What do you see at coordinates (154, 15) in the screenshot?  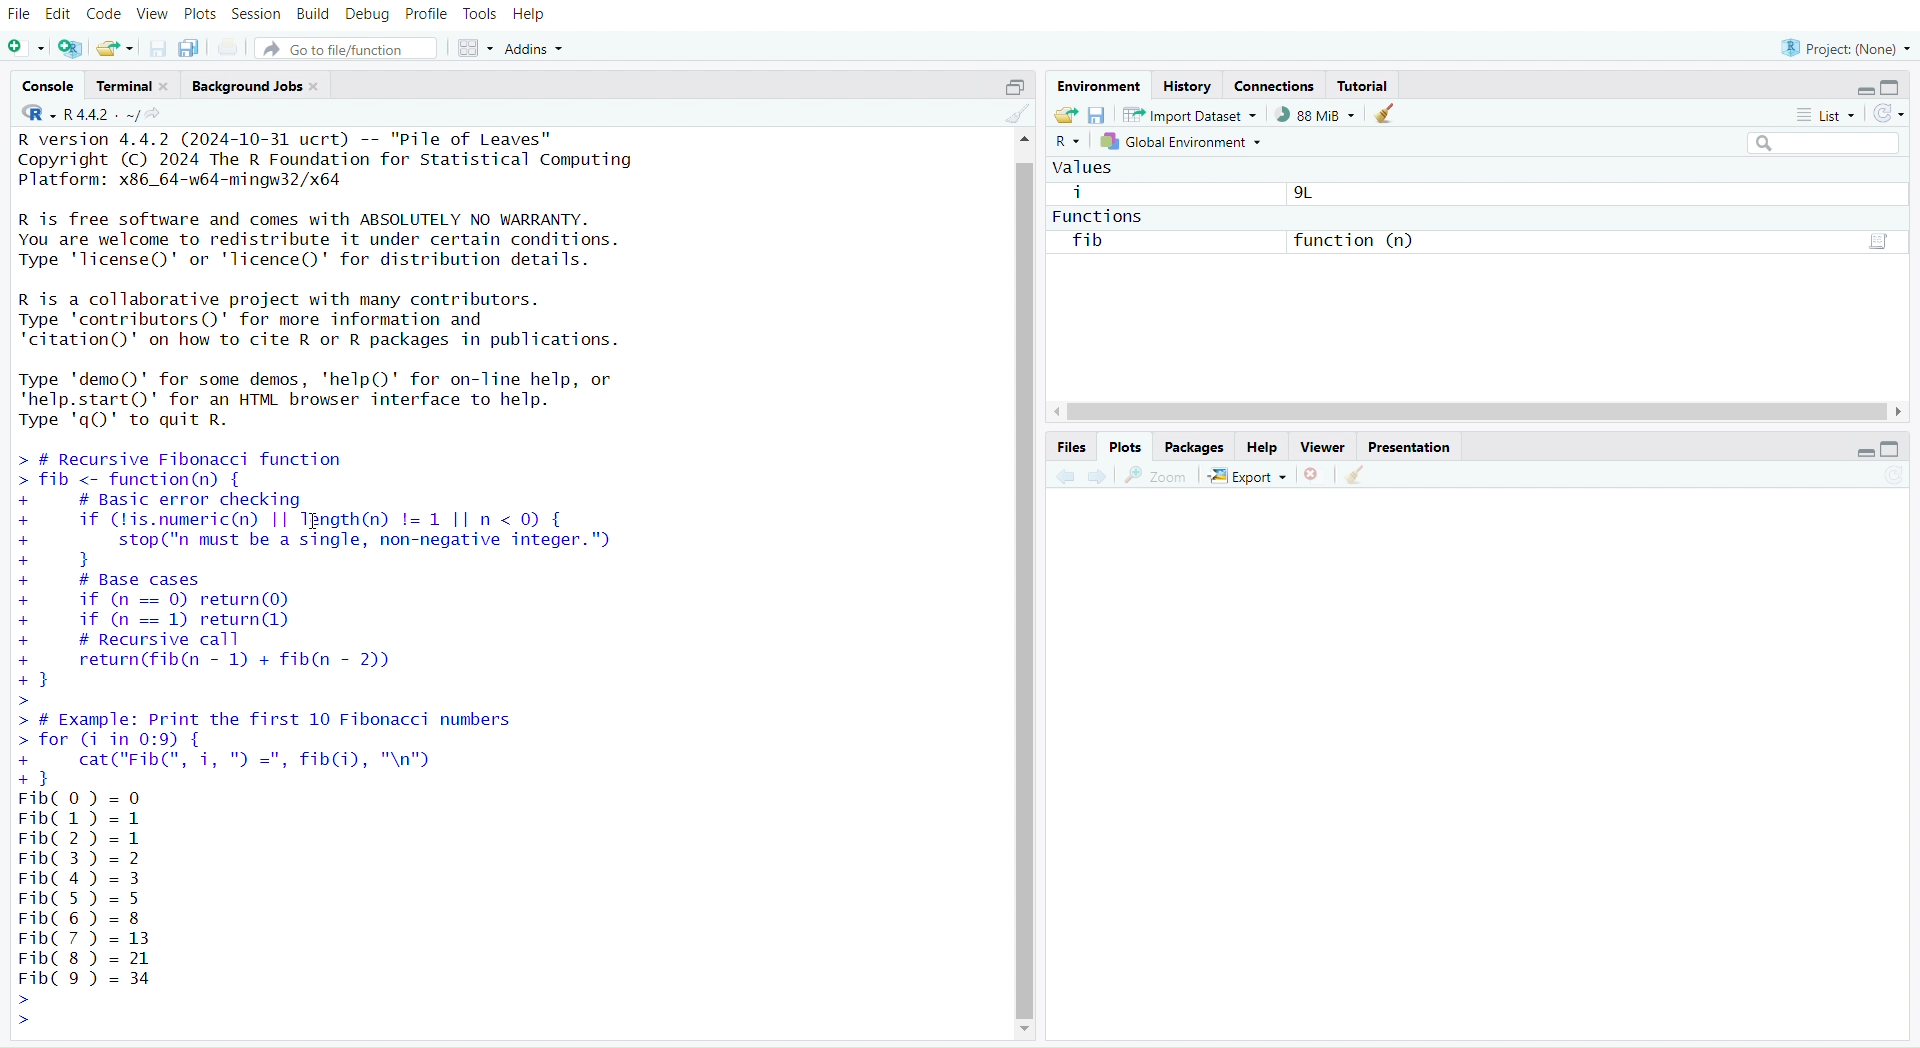 I see `view` at bounding box center [154, 15].